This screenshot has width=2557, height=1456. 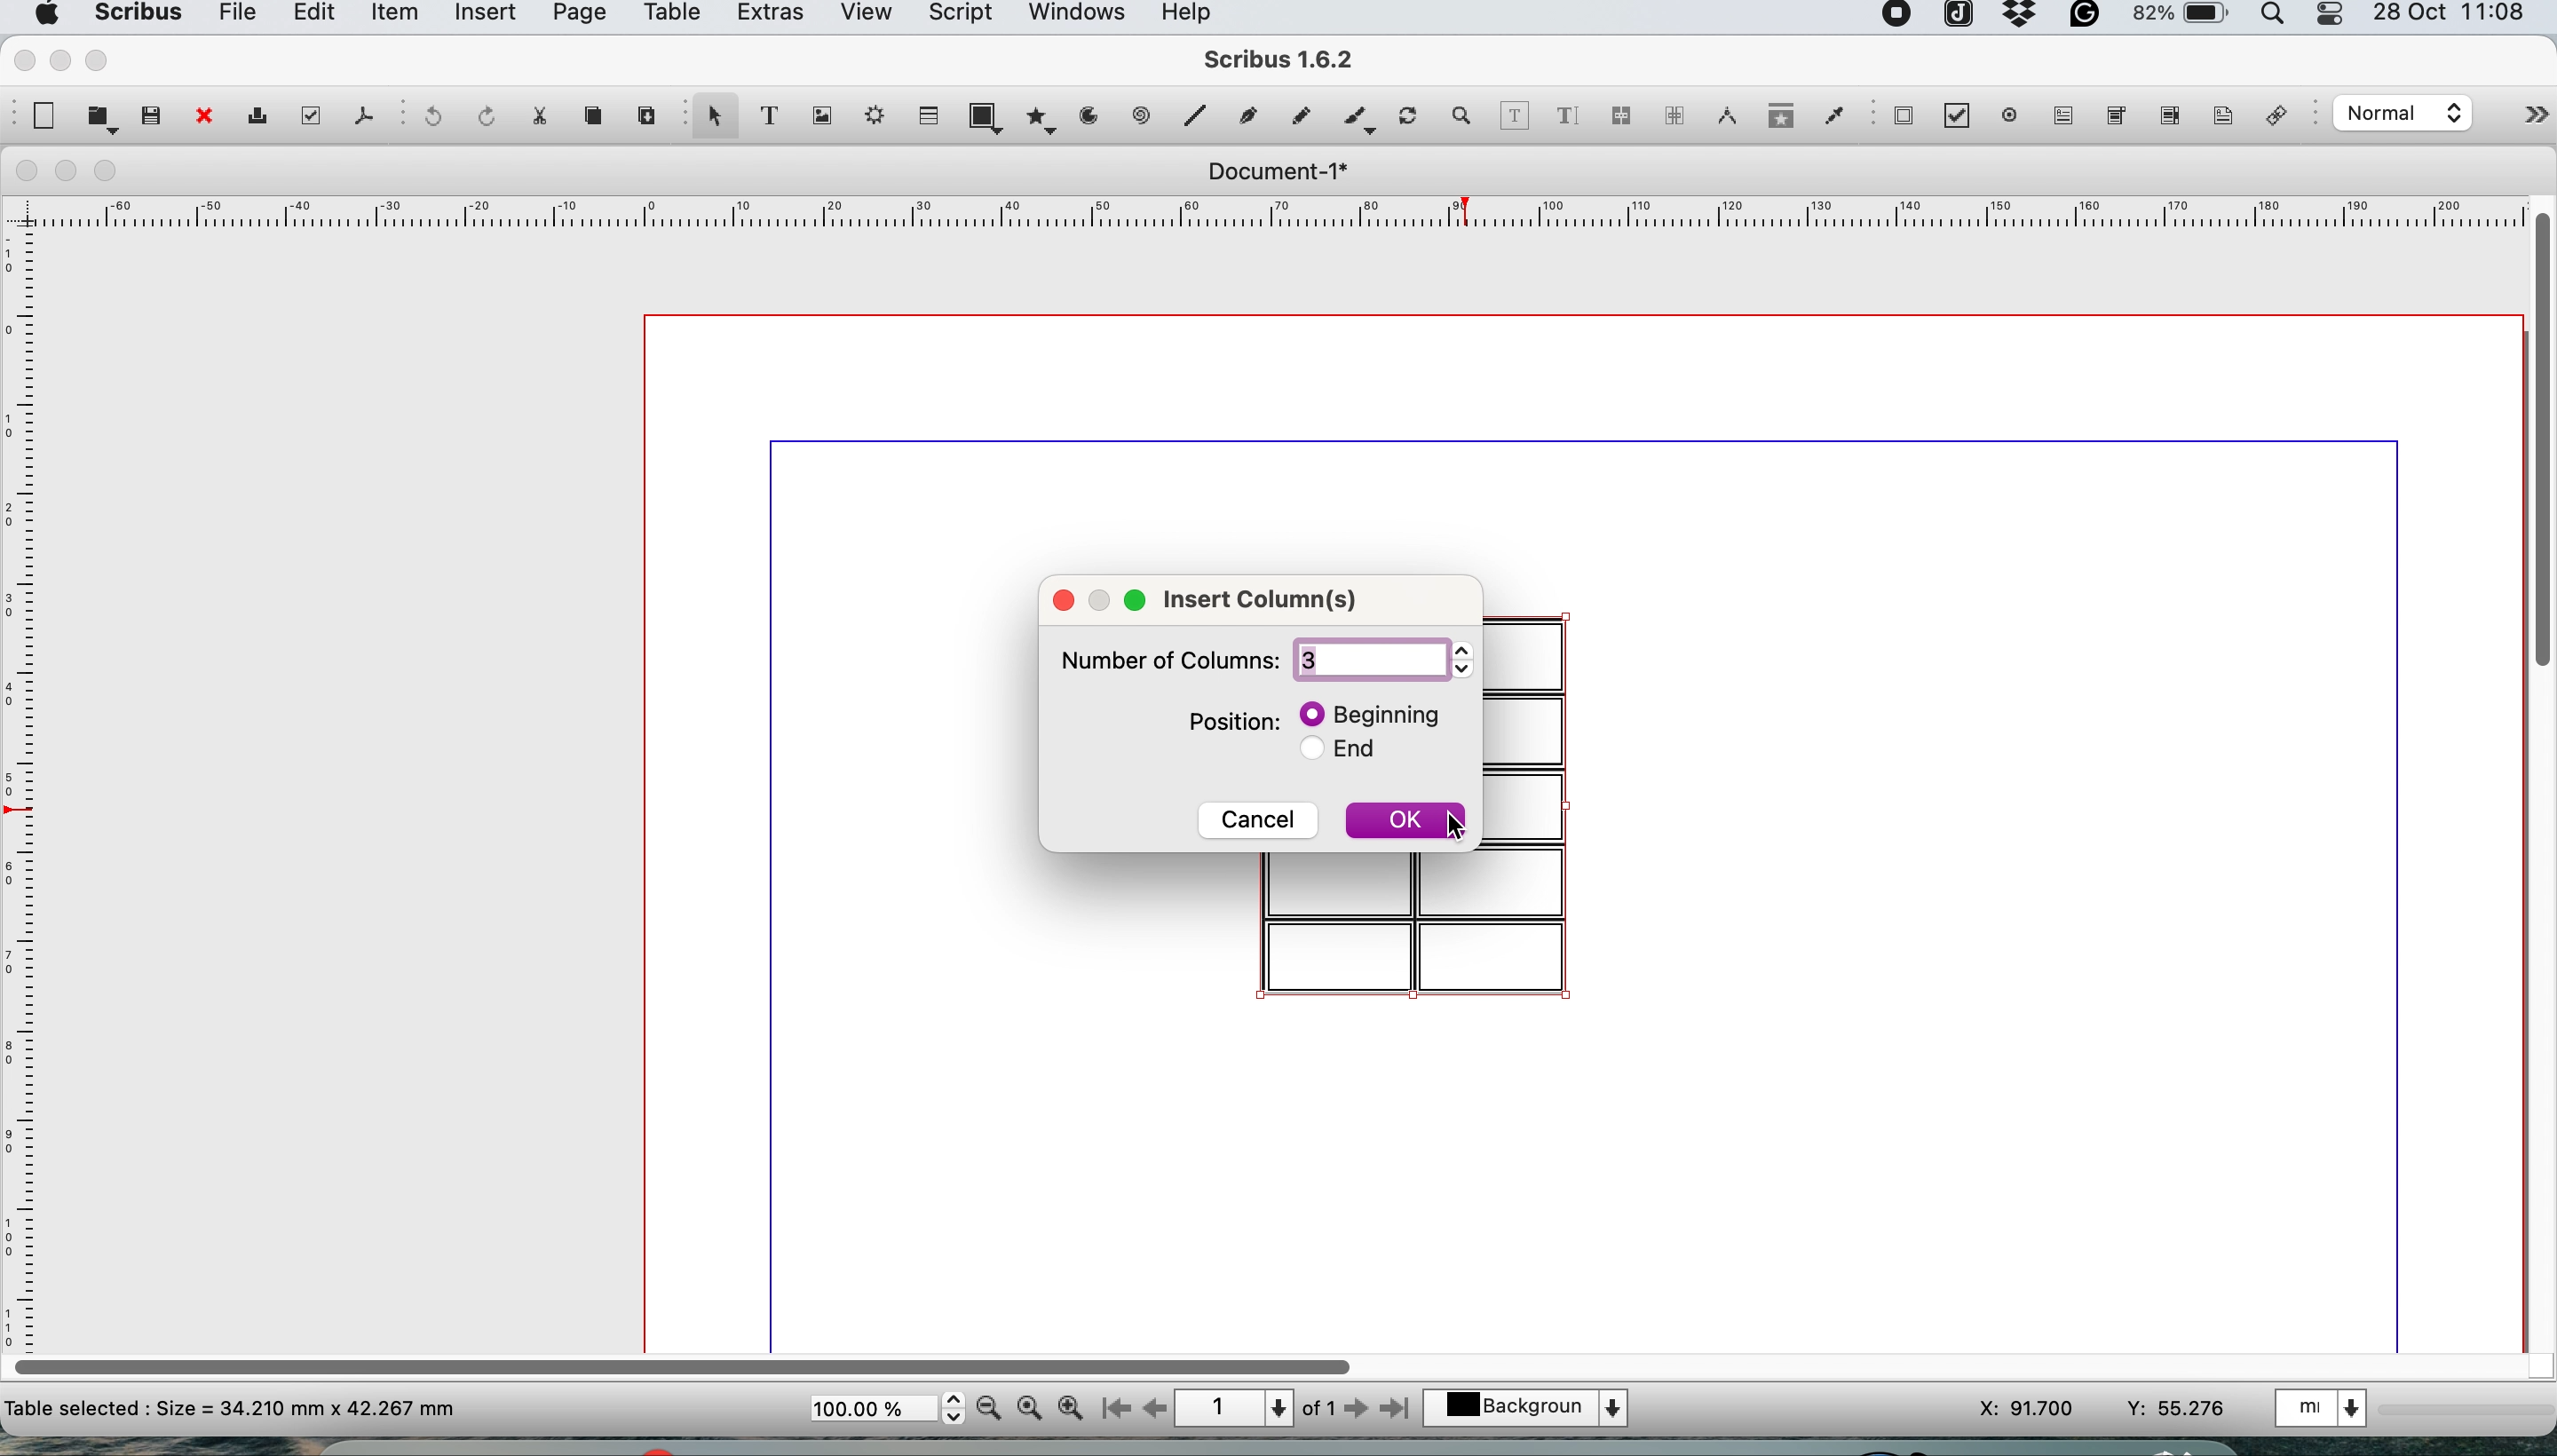 What do you see at coordinates (1281, 62) in the screenshot?
I see `scribus` at bounding box center [1281, 62].